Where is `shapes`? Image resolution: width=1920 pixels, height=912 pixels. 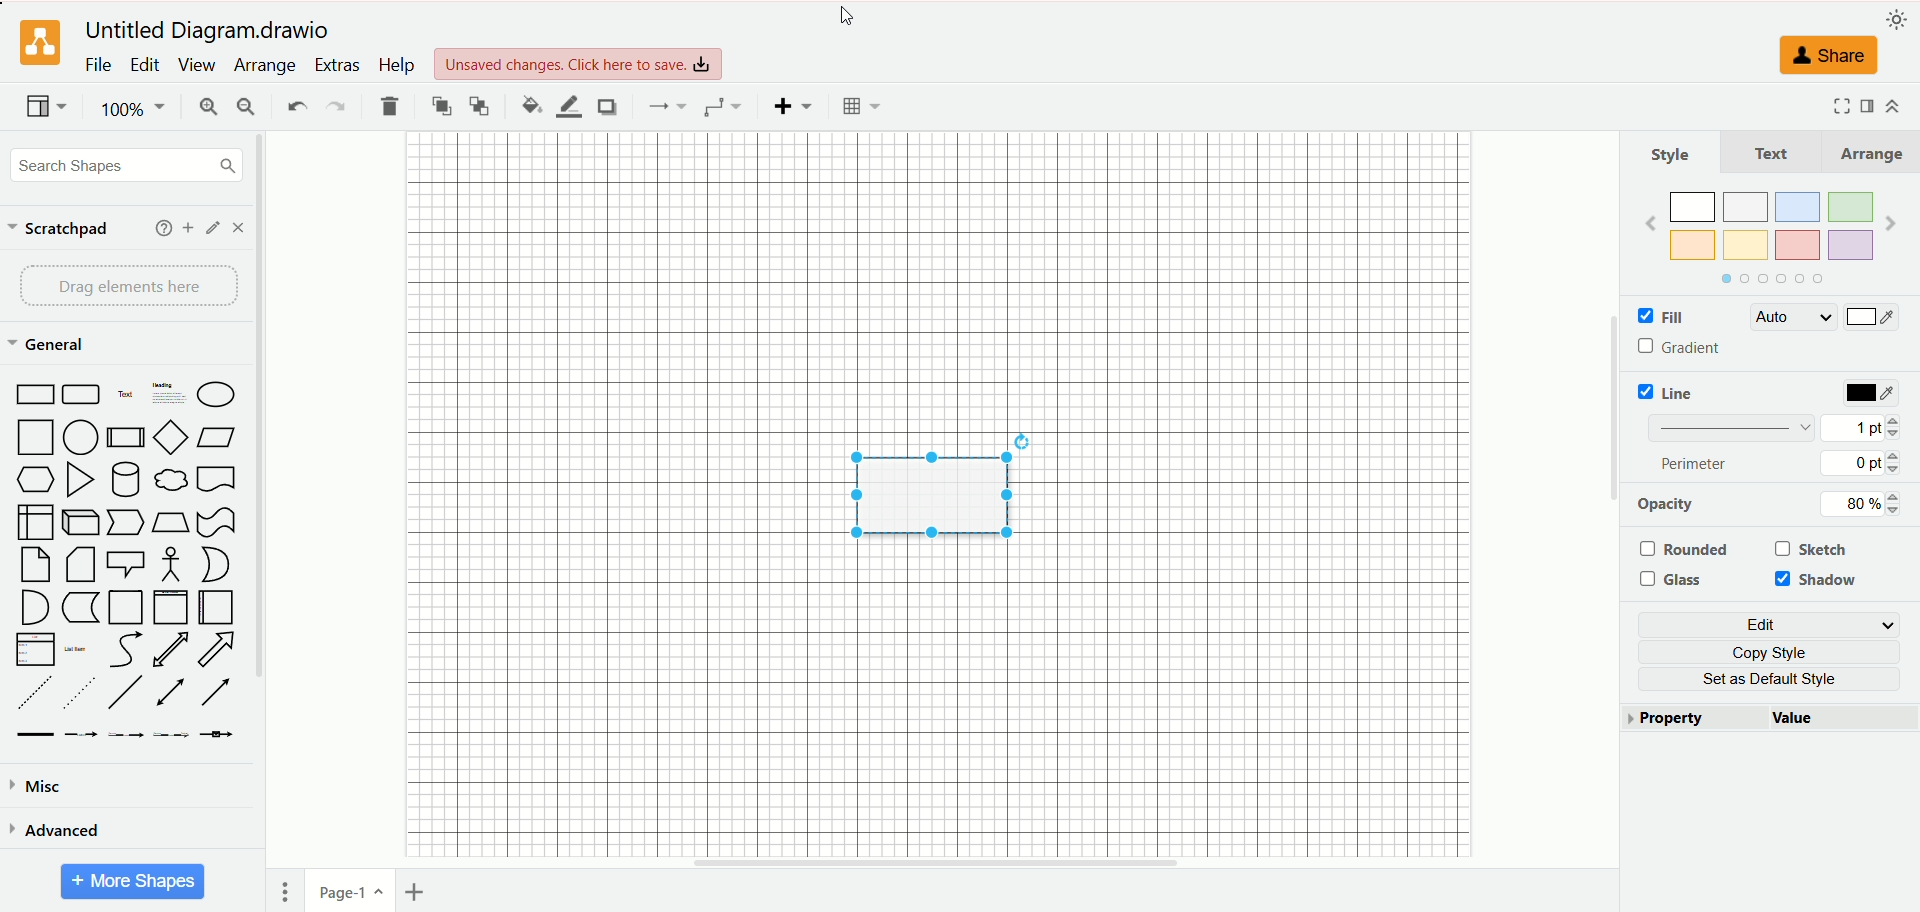 shapes is located at coordinates (125, 562).